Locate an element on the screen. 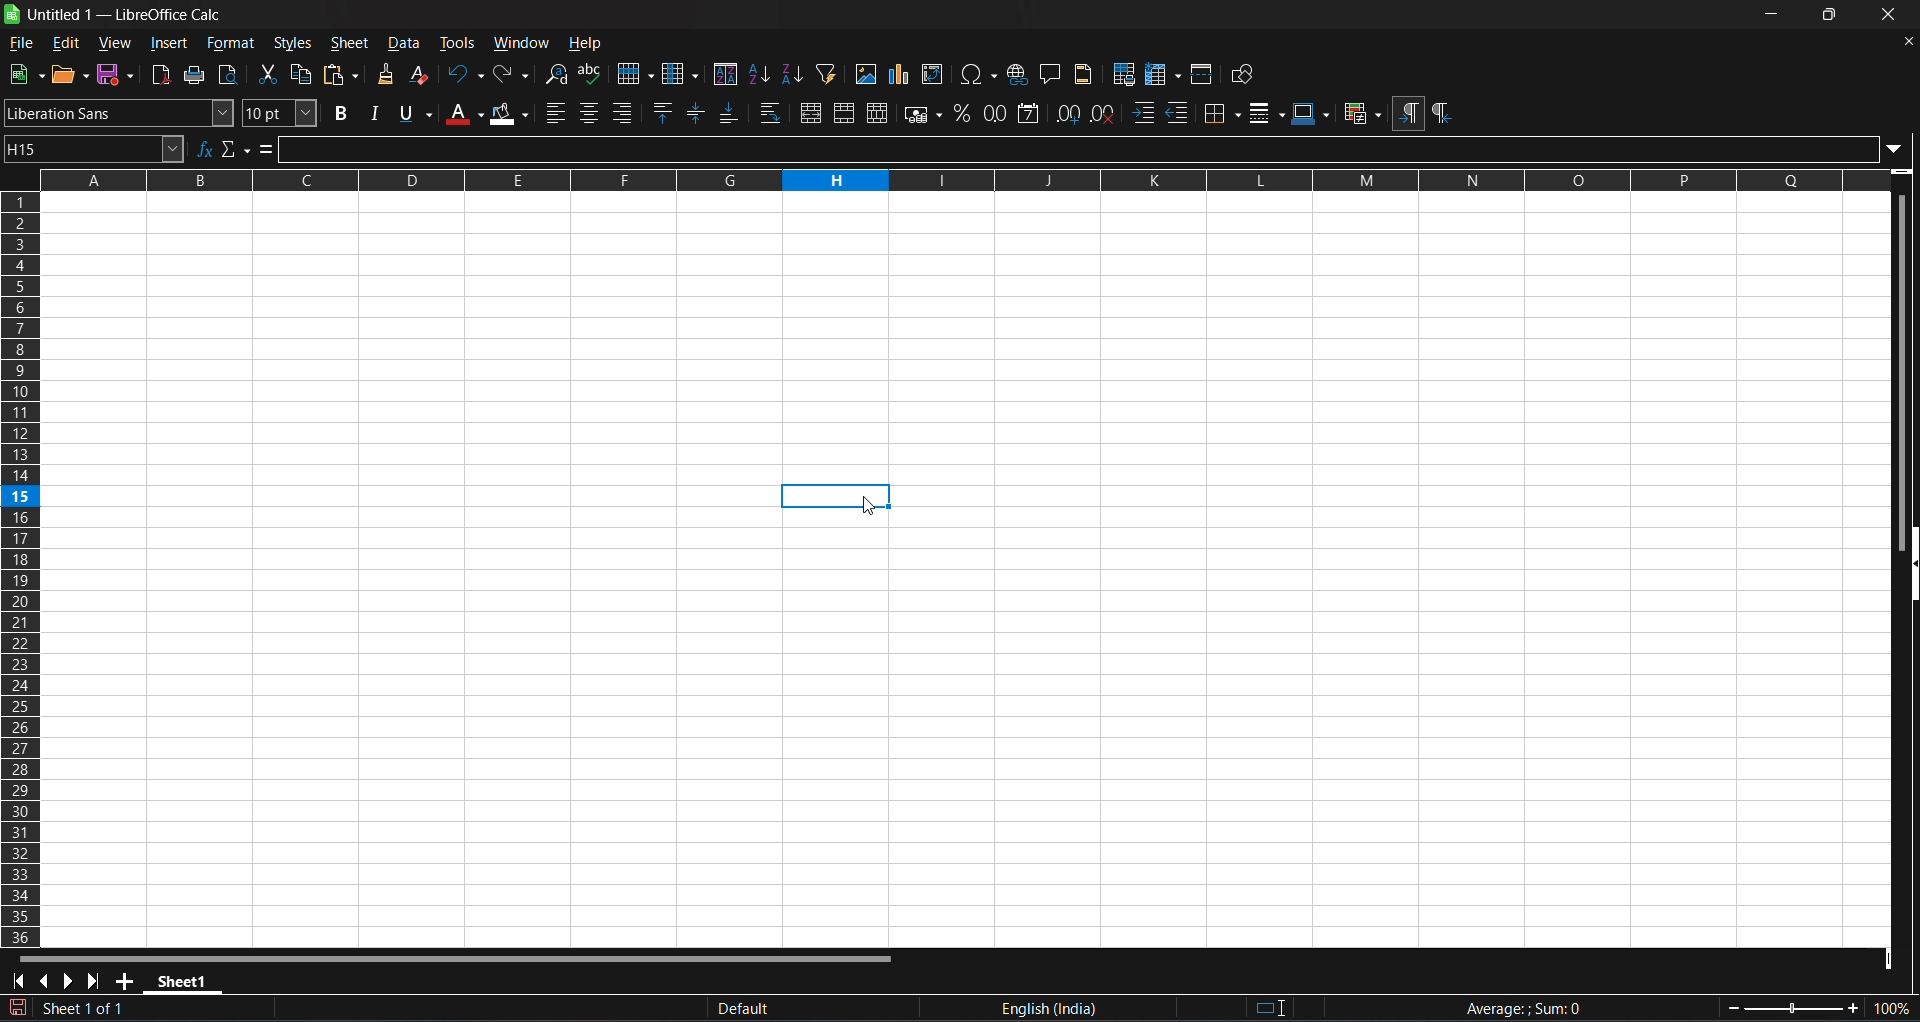  insert image is located at coordinates (866, 74).